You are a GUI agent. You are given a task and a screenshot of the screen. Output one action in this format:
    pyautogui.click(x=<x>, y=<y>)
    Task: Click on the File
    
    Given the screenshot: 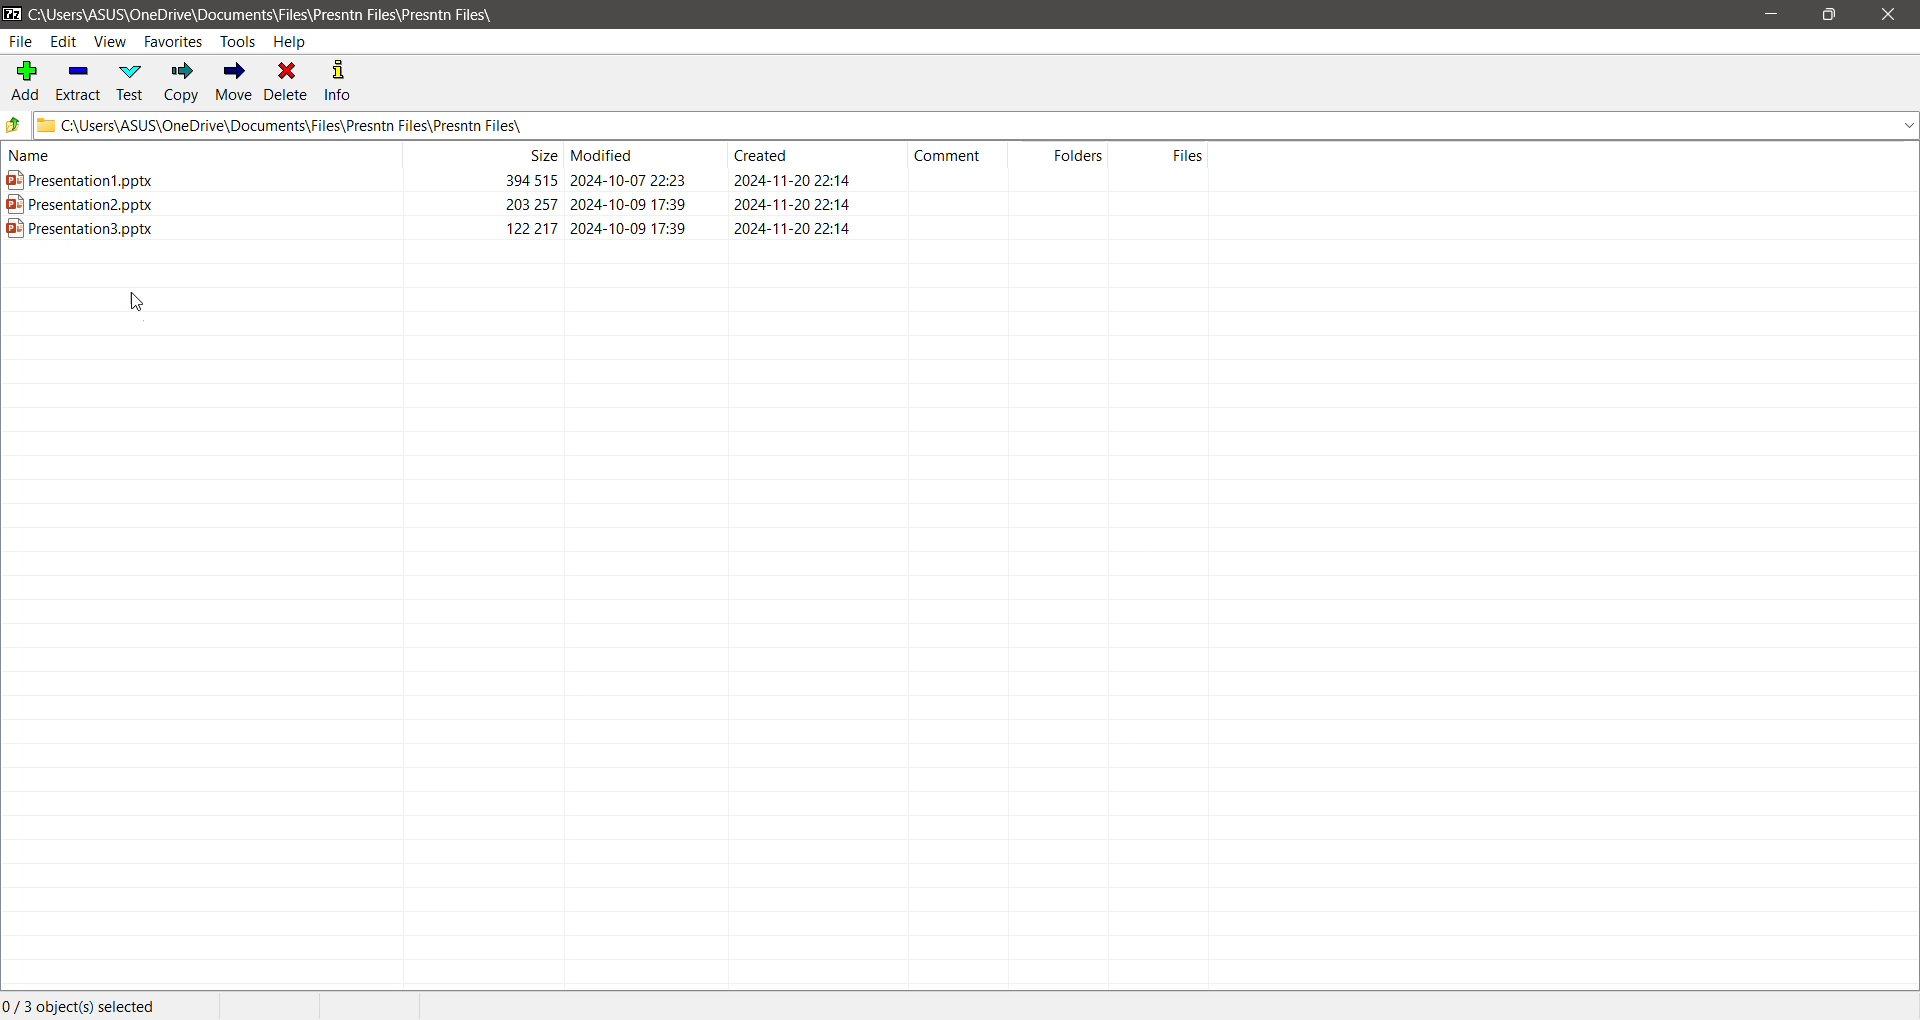 What is the action you would take?
    pyautogui.click(x=20, y=42)
    